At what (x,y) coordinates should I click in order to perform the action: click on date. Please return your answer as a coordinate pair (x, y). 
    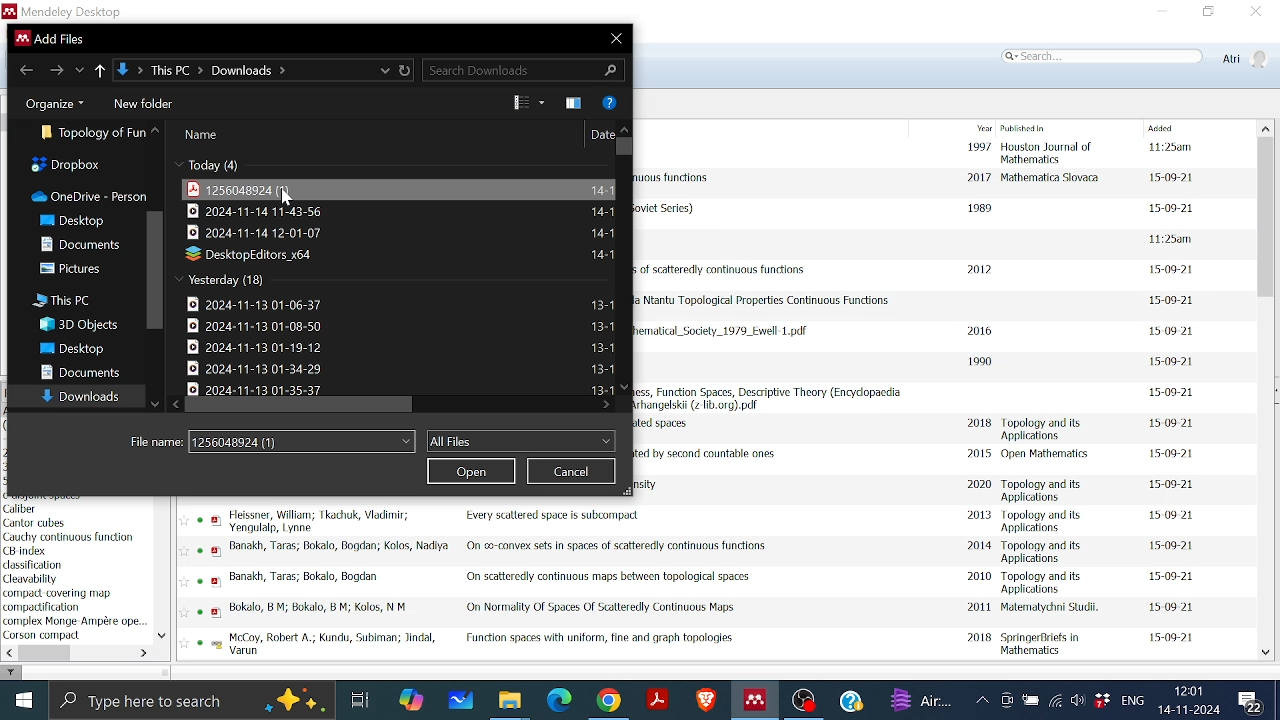
    Looking at the image, I should click on (1172, 392).